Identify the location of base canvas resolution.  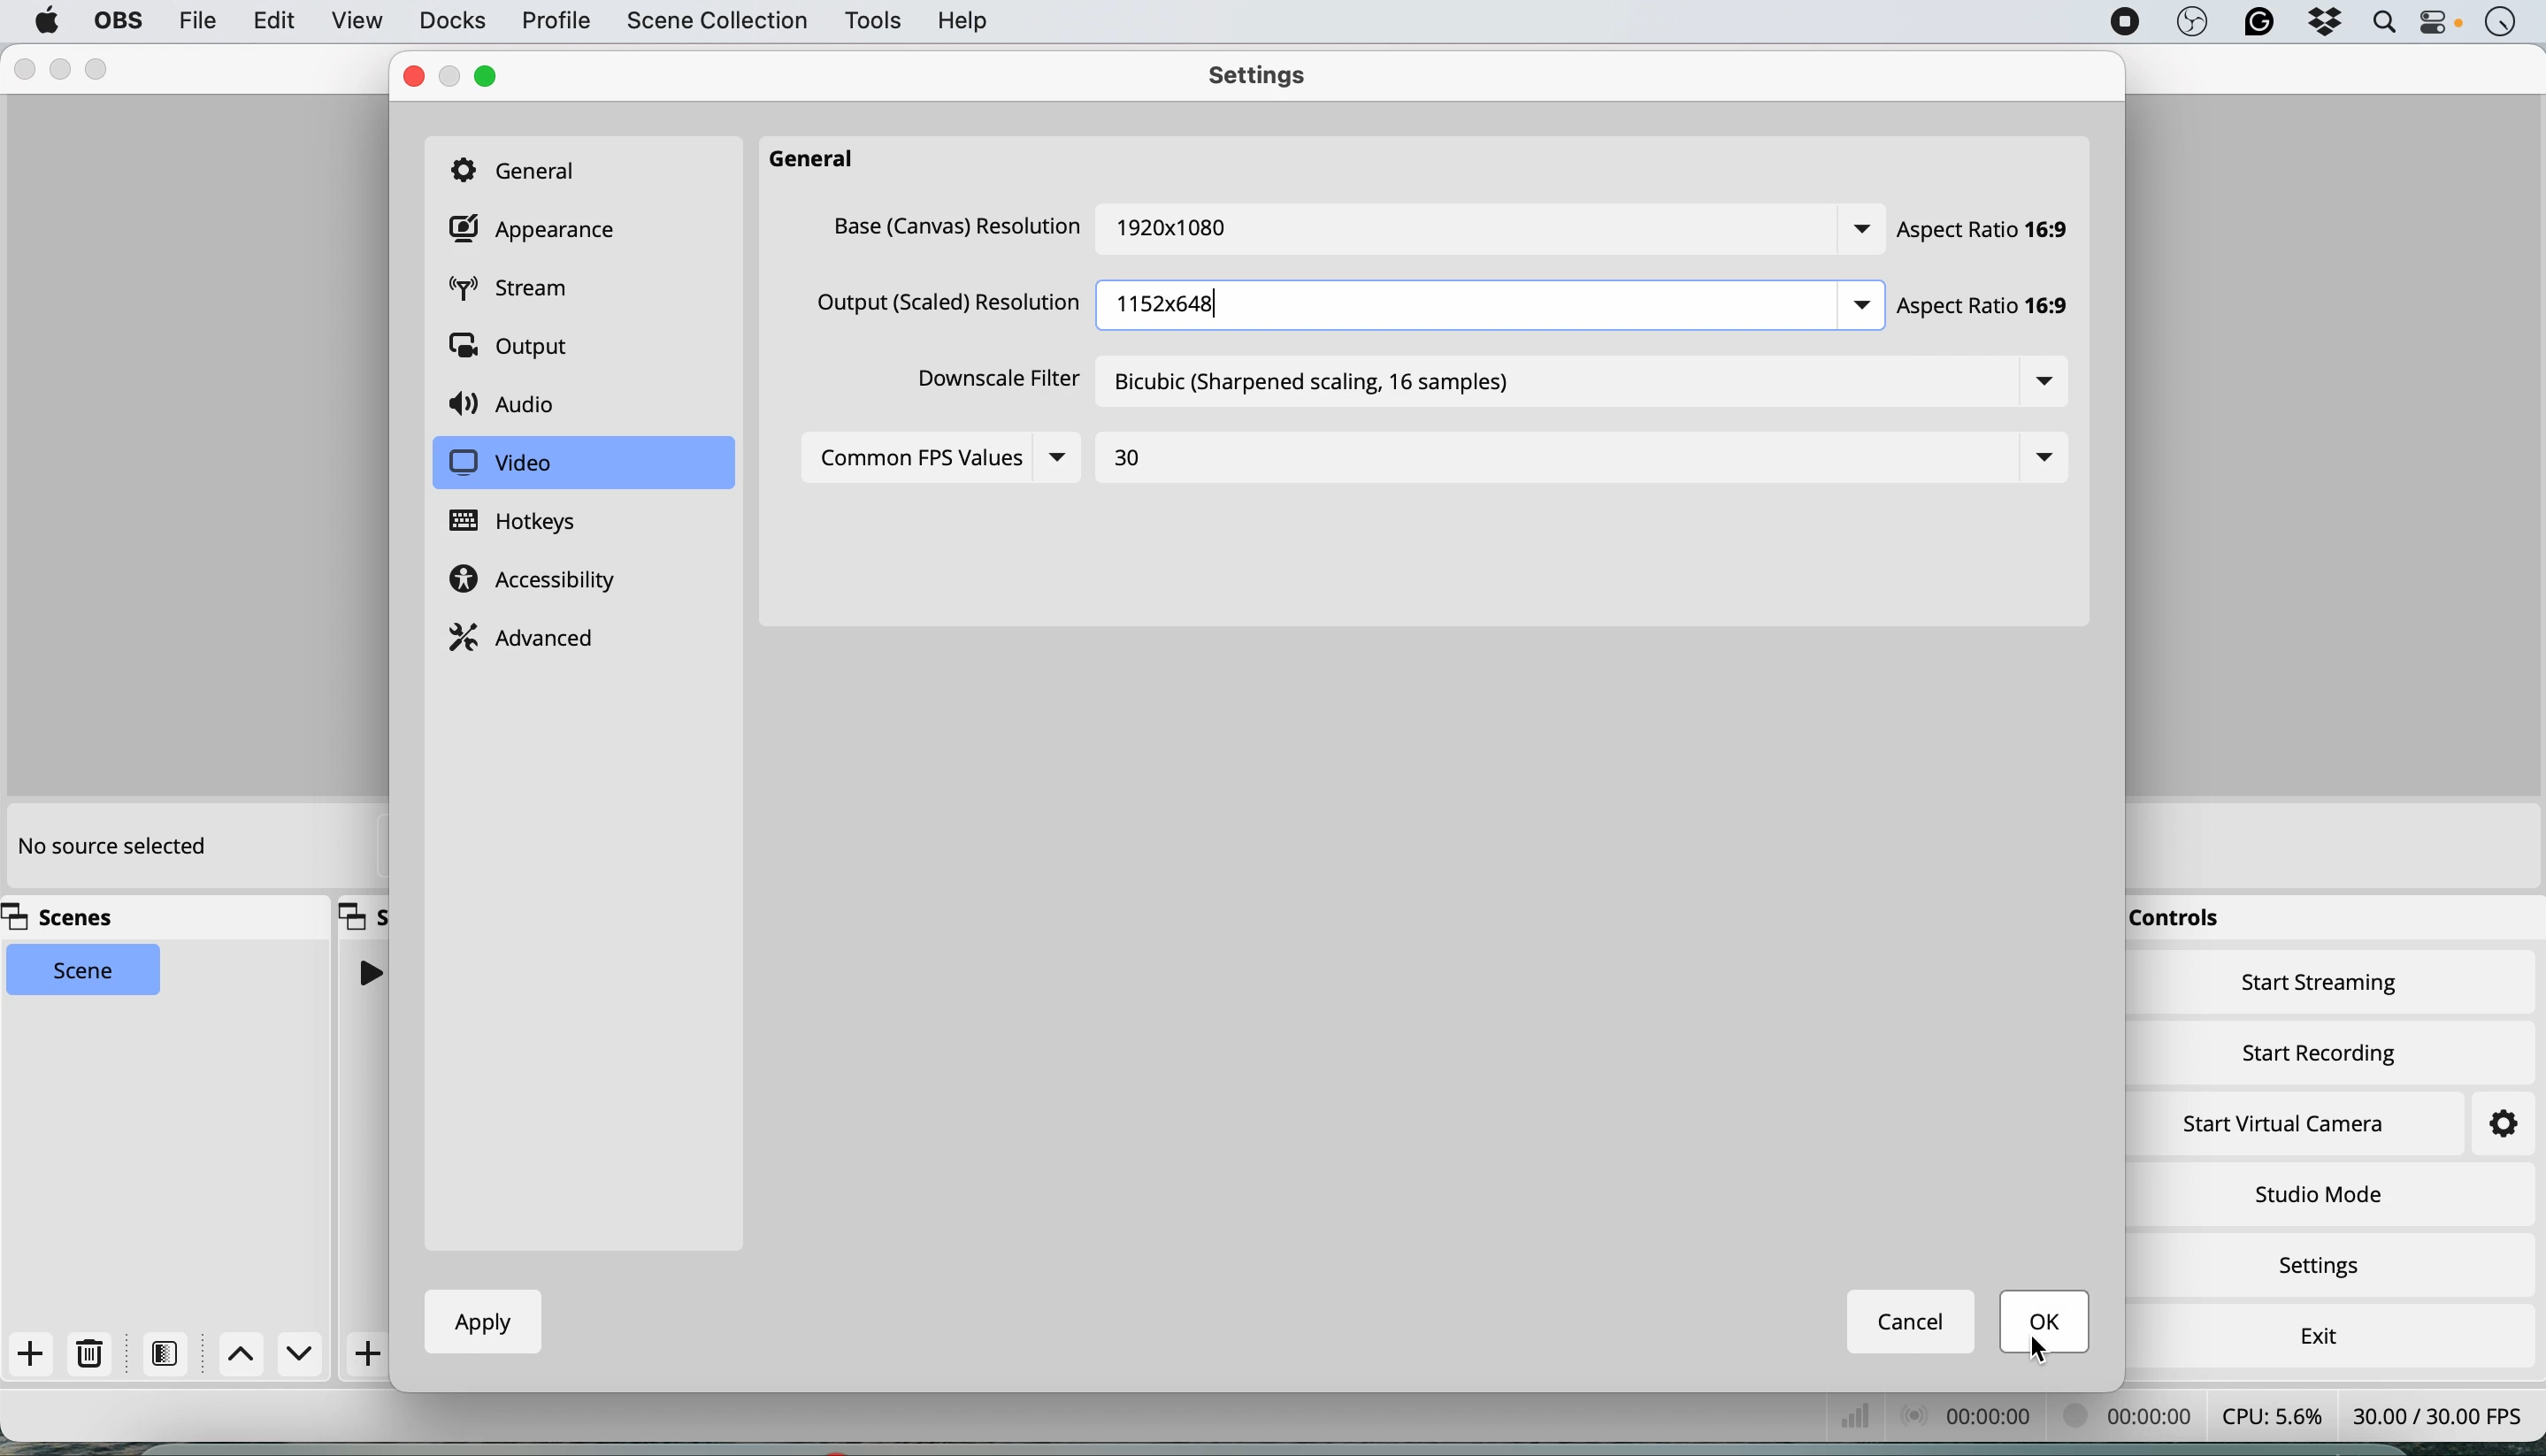
(958, 228).